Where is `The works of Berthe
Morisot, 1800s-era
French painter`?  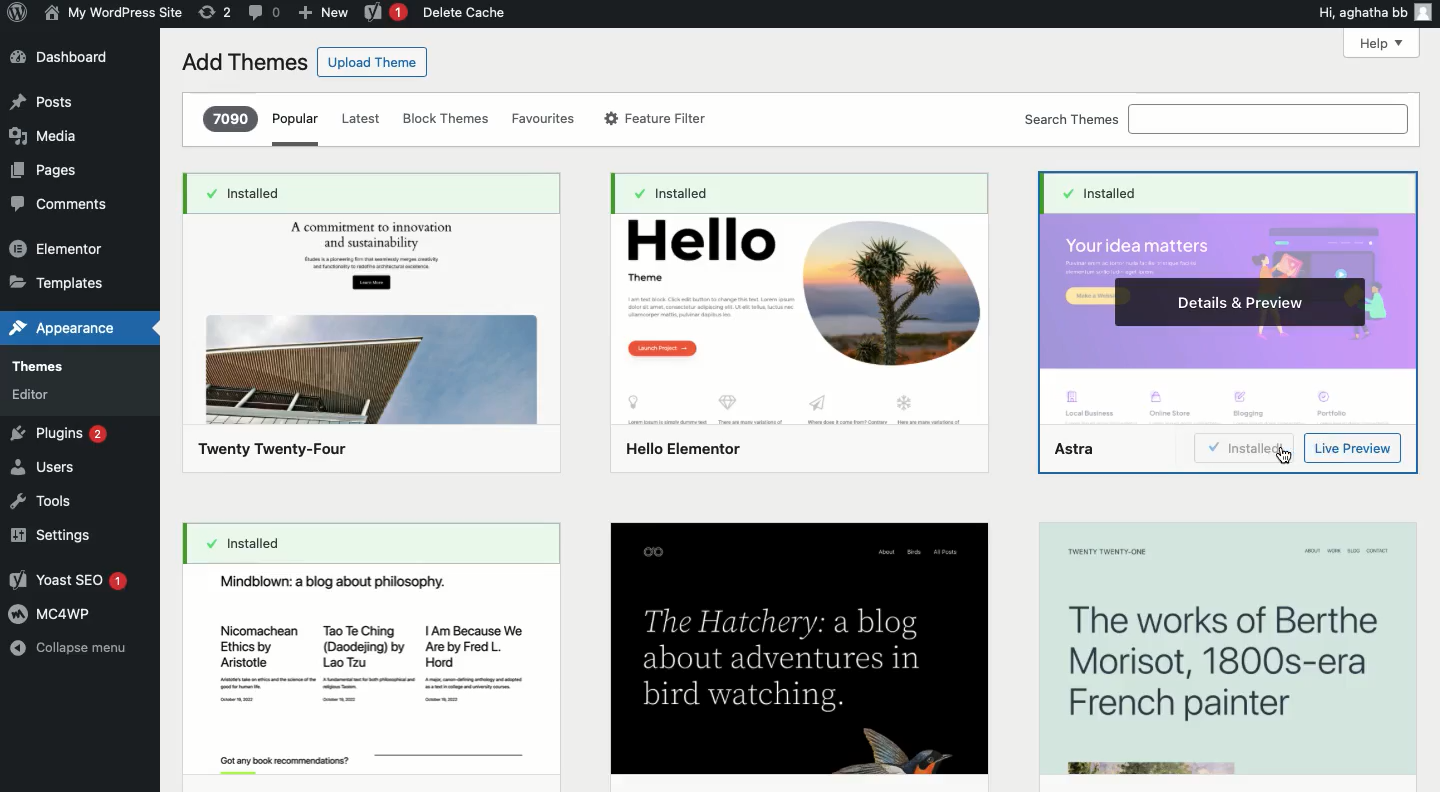
The works of Berthe
Morisot, 1800s-era
French painter is located at coordinates (1223, 648).